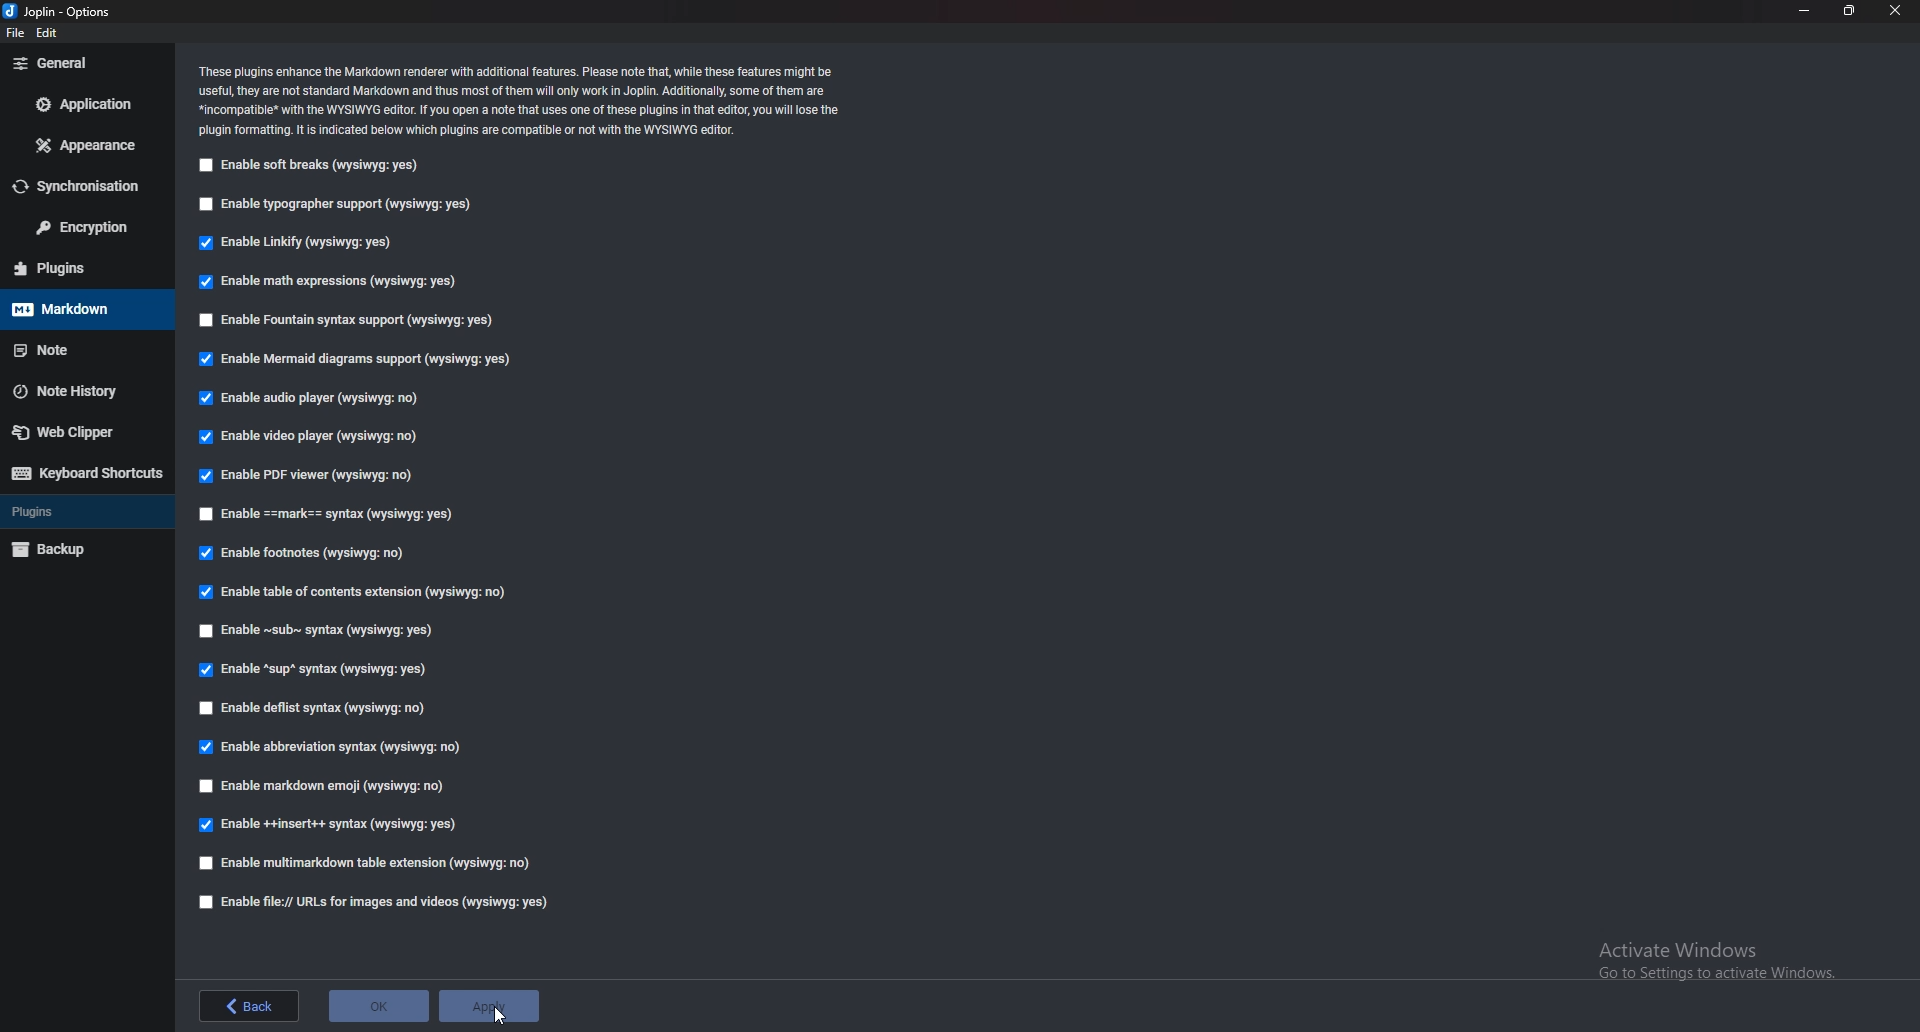 The height and width of the screenshot is (1032, 1920). What do you see at coordinates (88, 183) in the screenshot?
I see `Synchronization` at bounding box center [88, 183].